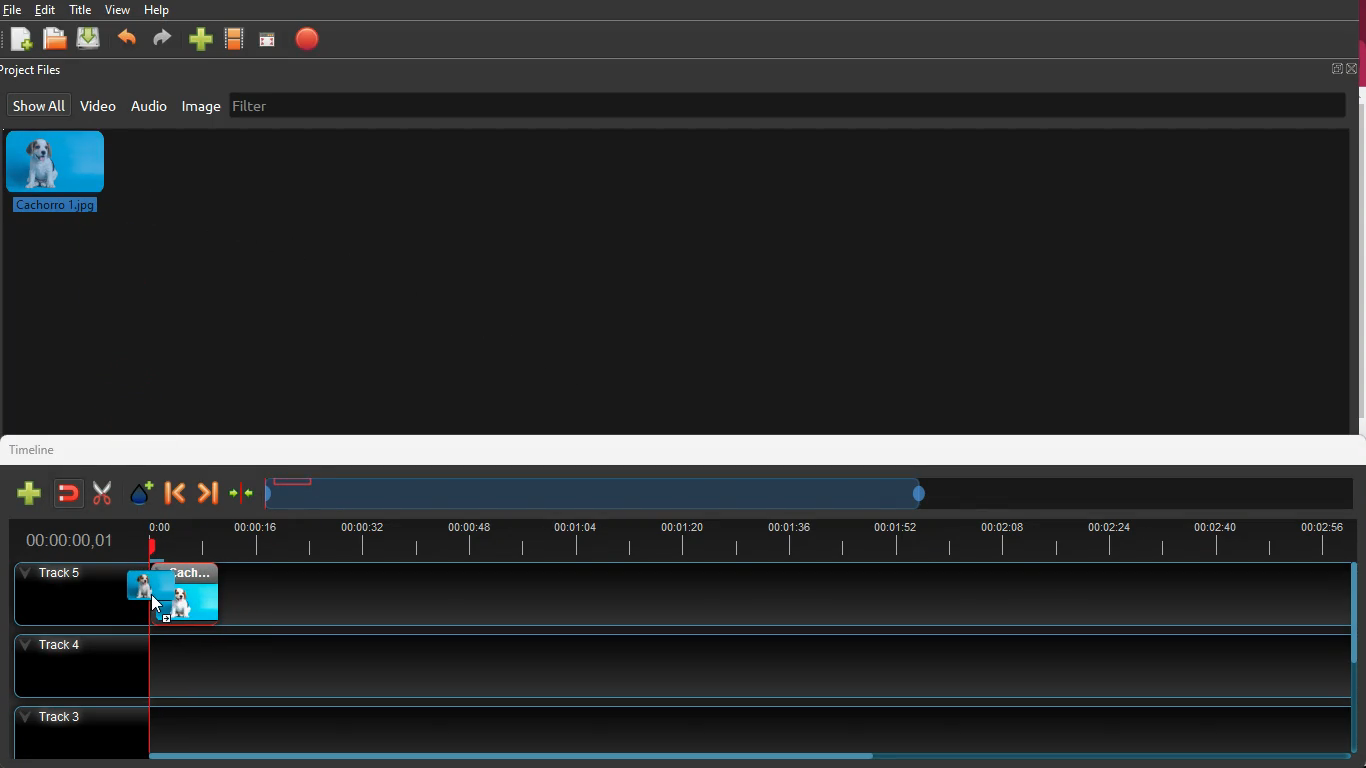 This screenshot has height=768, width=1366. I want to click on vertical scroll bar, so click(1357, 611).